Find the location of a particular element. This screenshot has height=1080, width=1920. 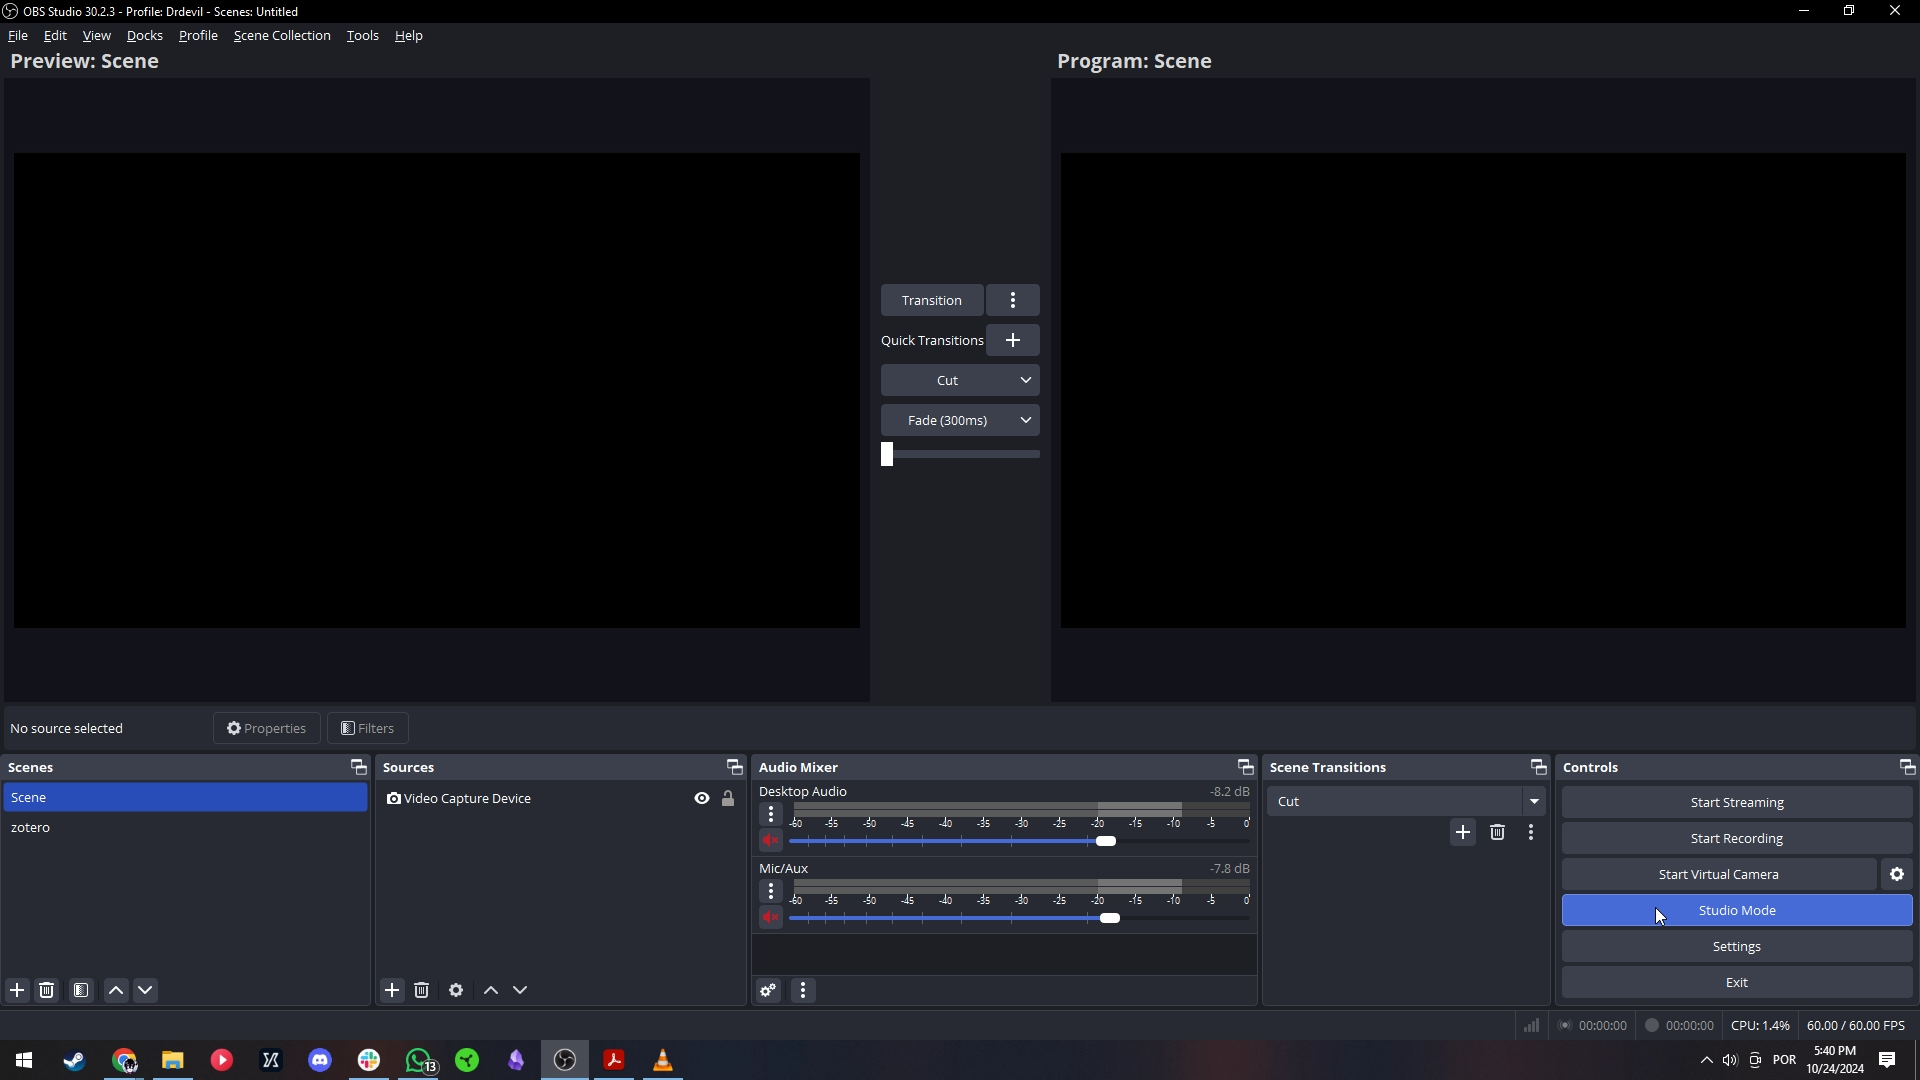

Properties is located at coordinates (266, 729).